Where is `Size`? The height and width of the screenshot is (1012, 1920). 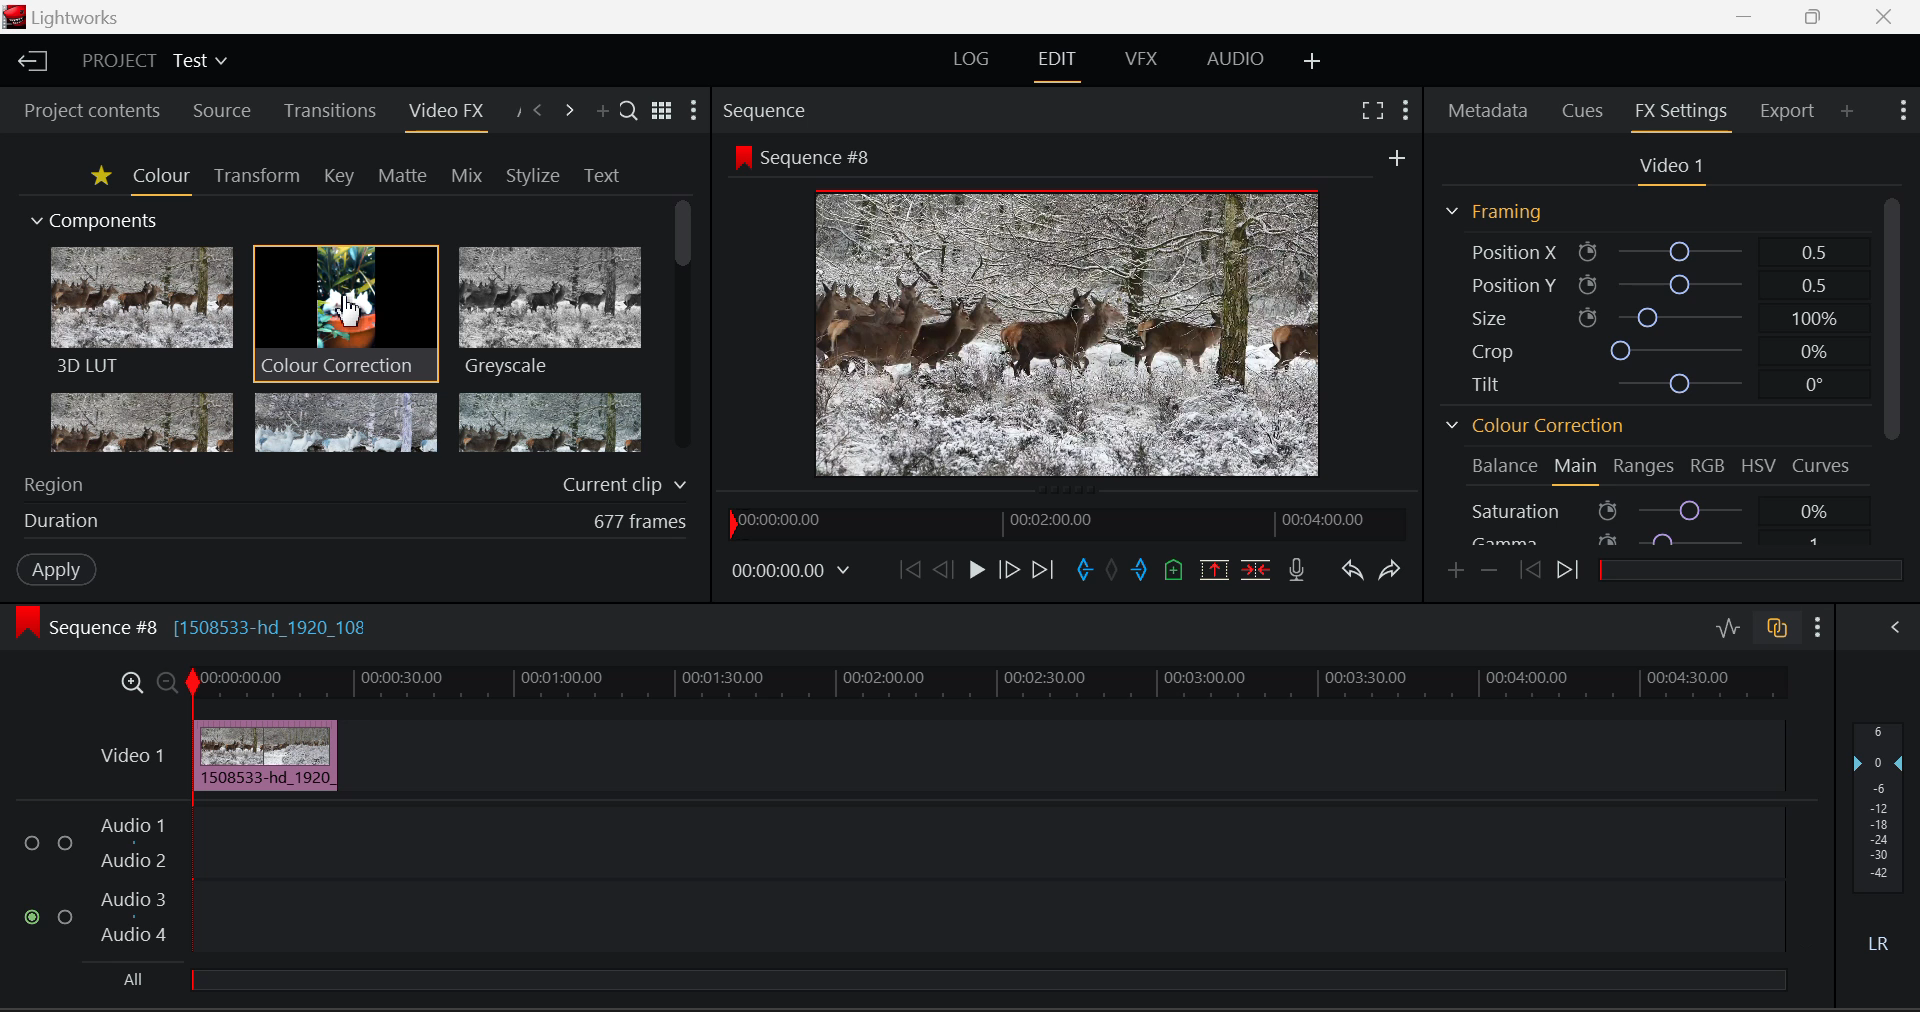 Size is located at coordinates (1646, 317).